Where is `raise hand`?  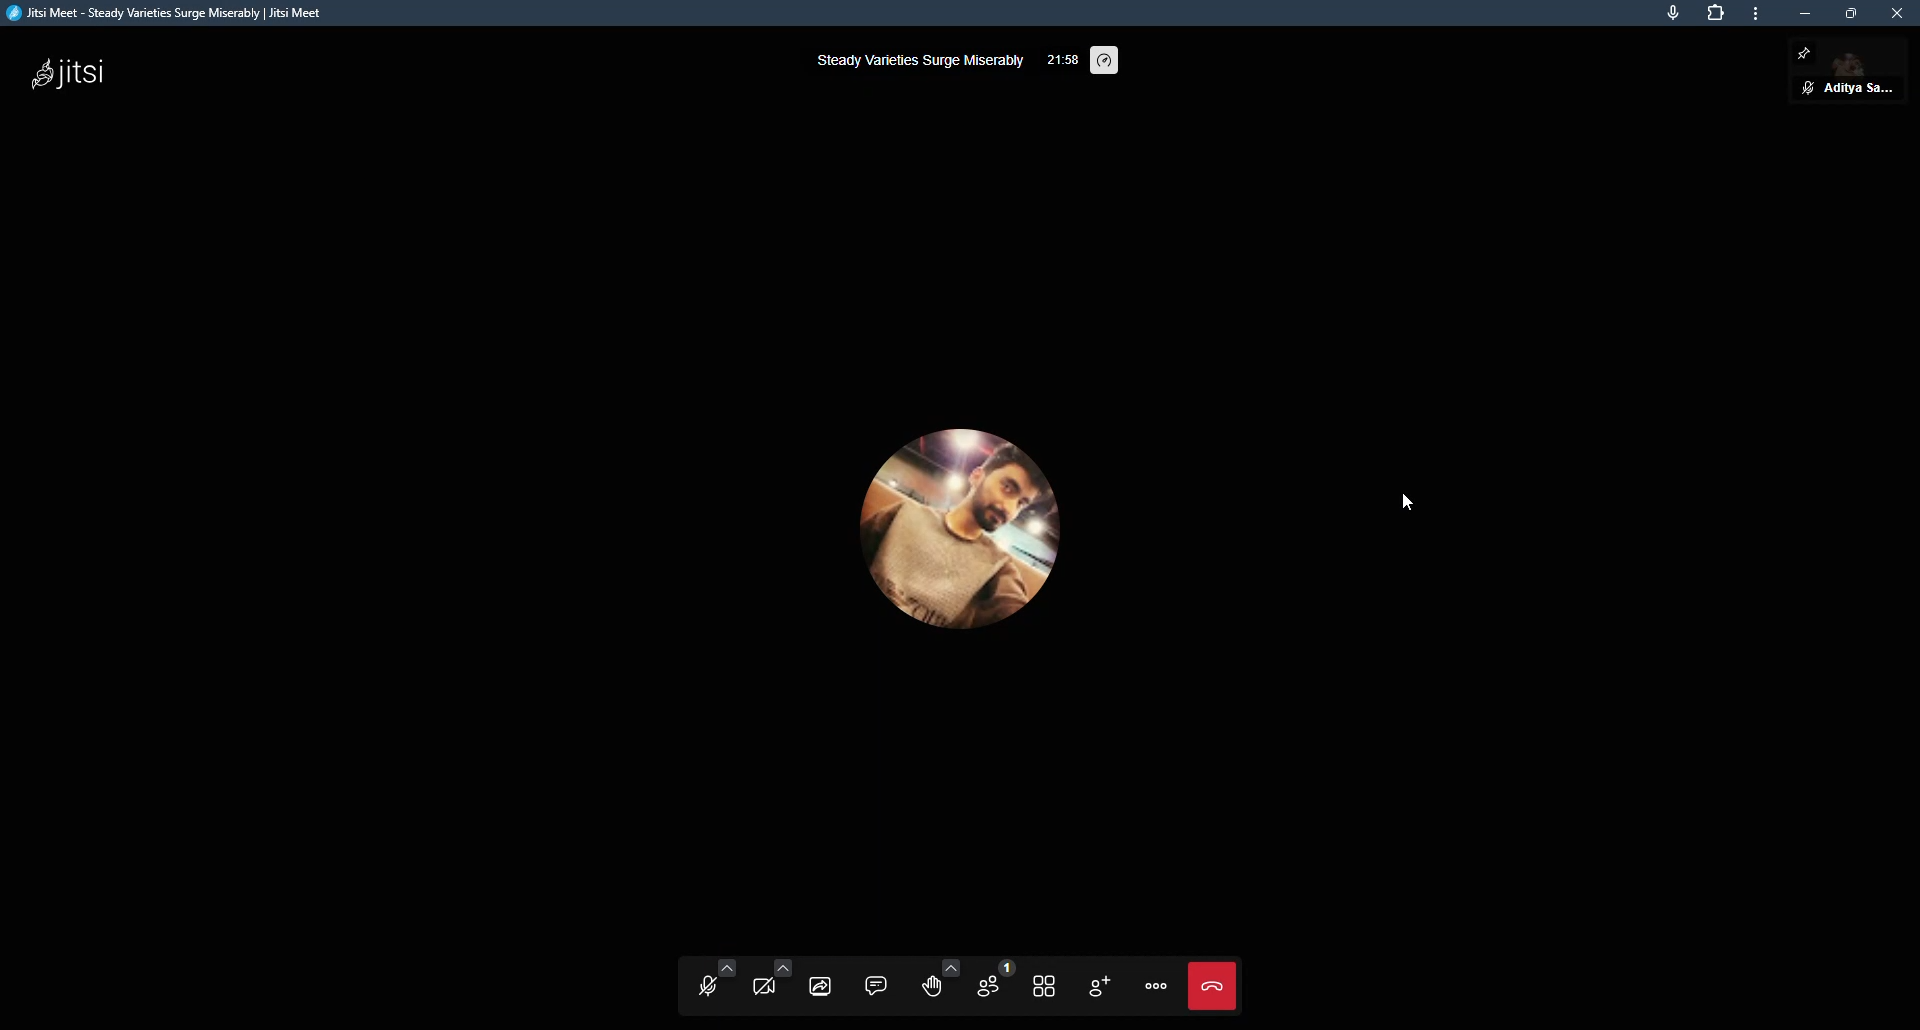 raise hand is located at coordinates (938, 980).